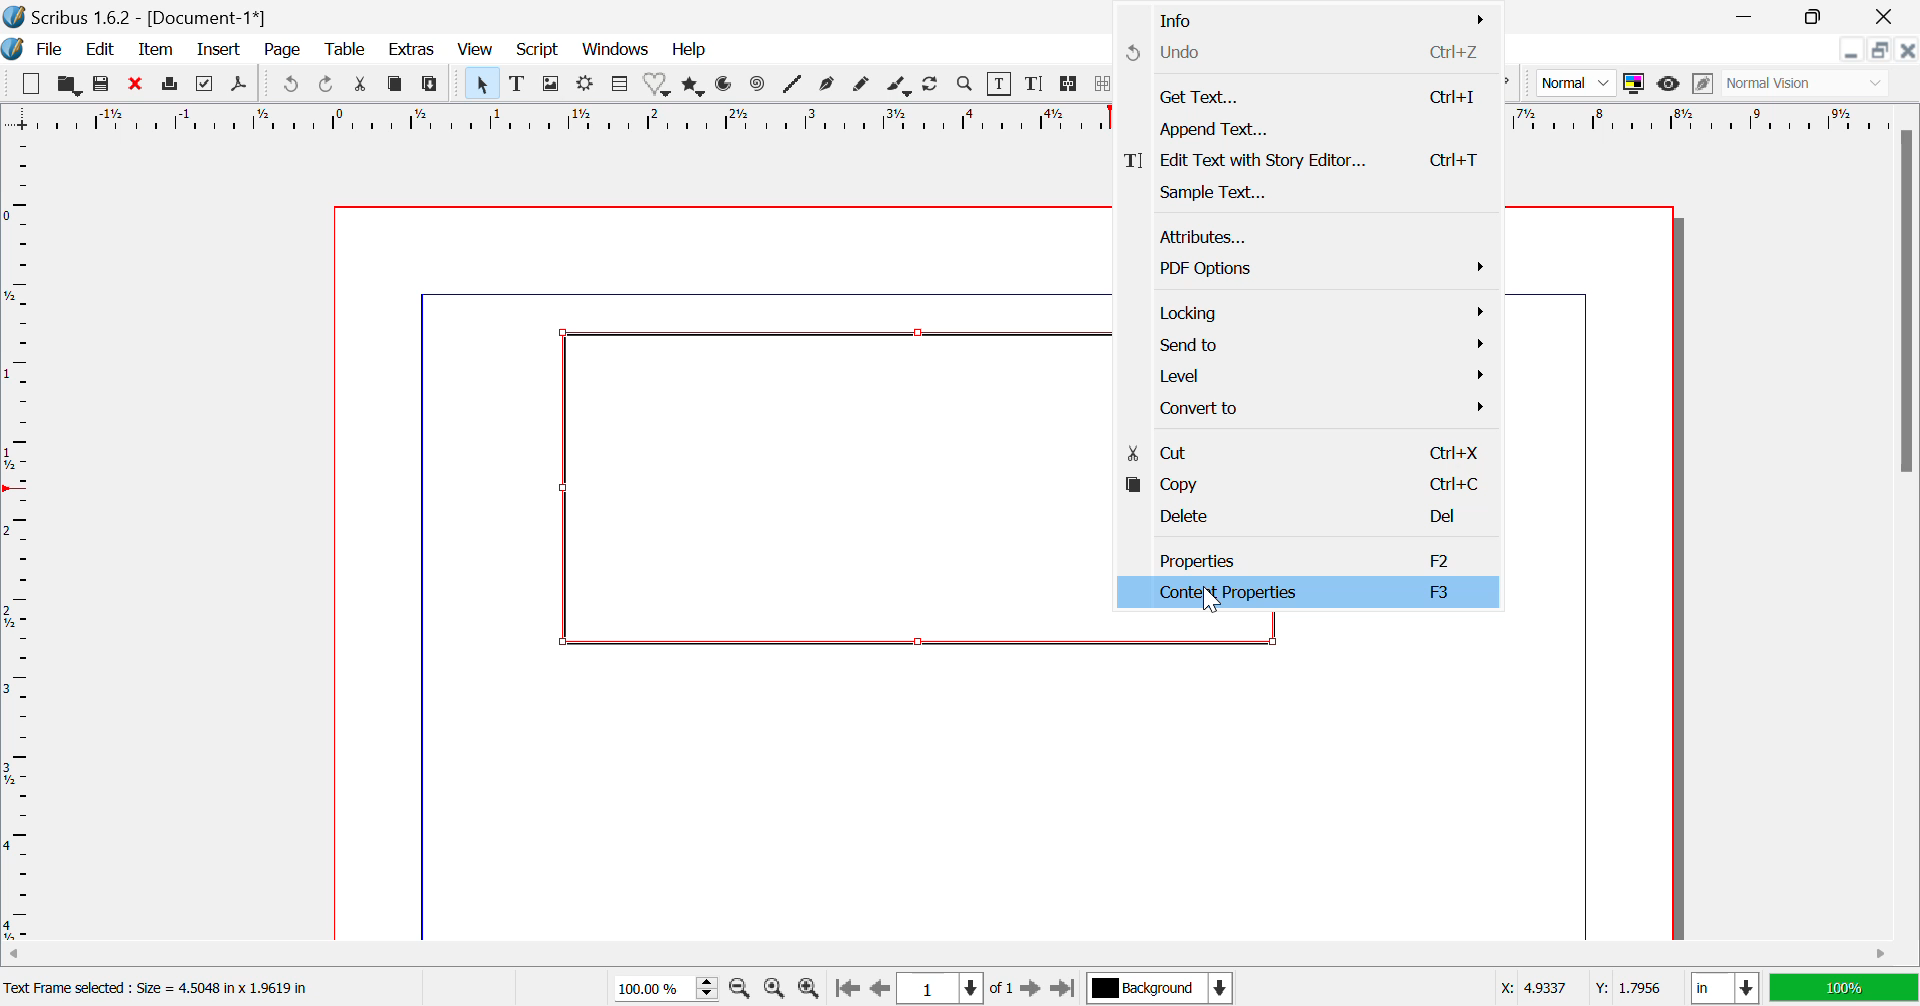  What do you see at coordinates (1312, 590) in the screenshot?
I see `Content Properties` at bounding box center [1312, 590].